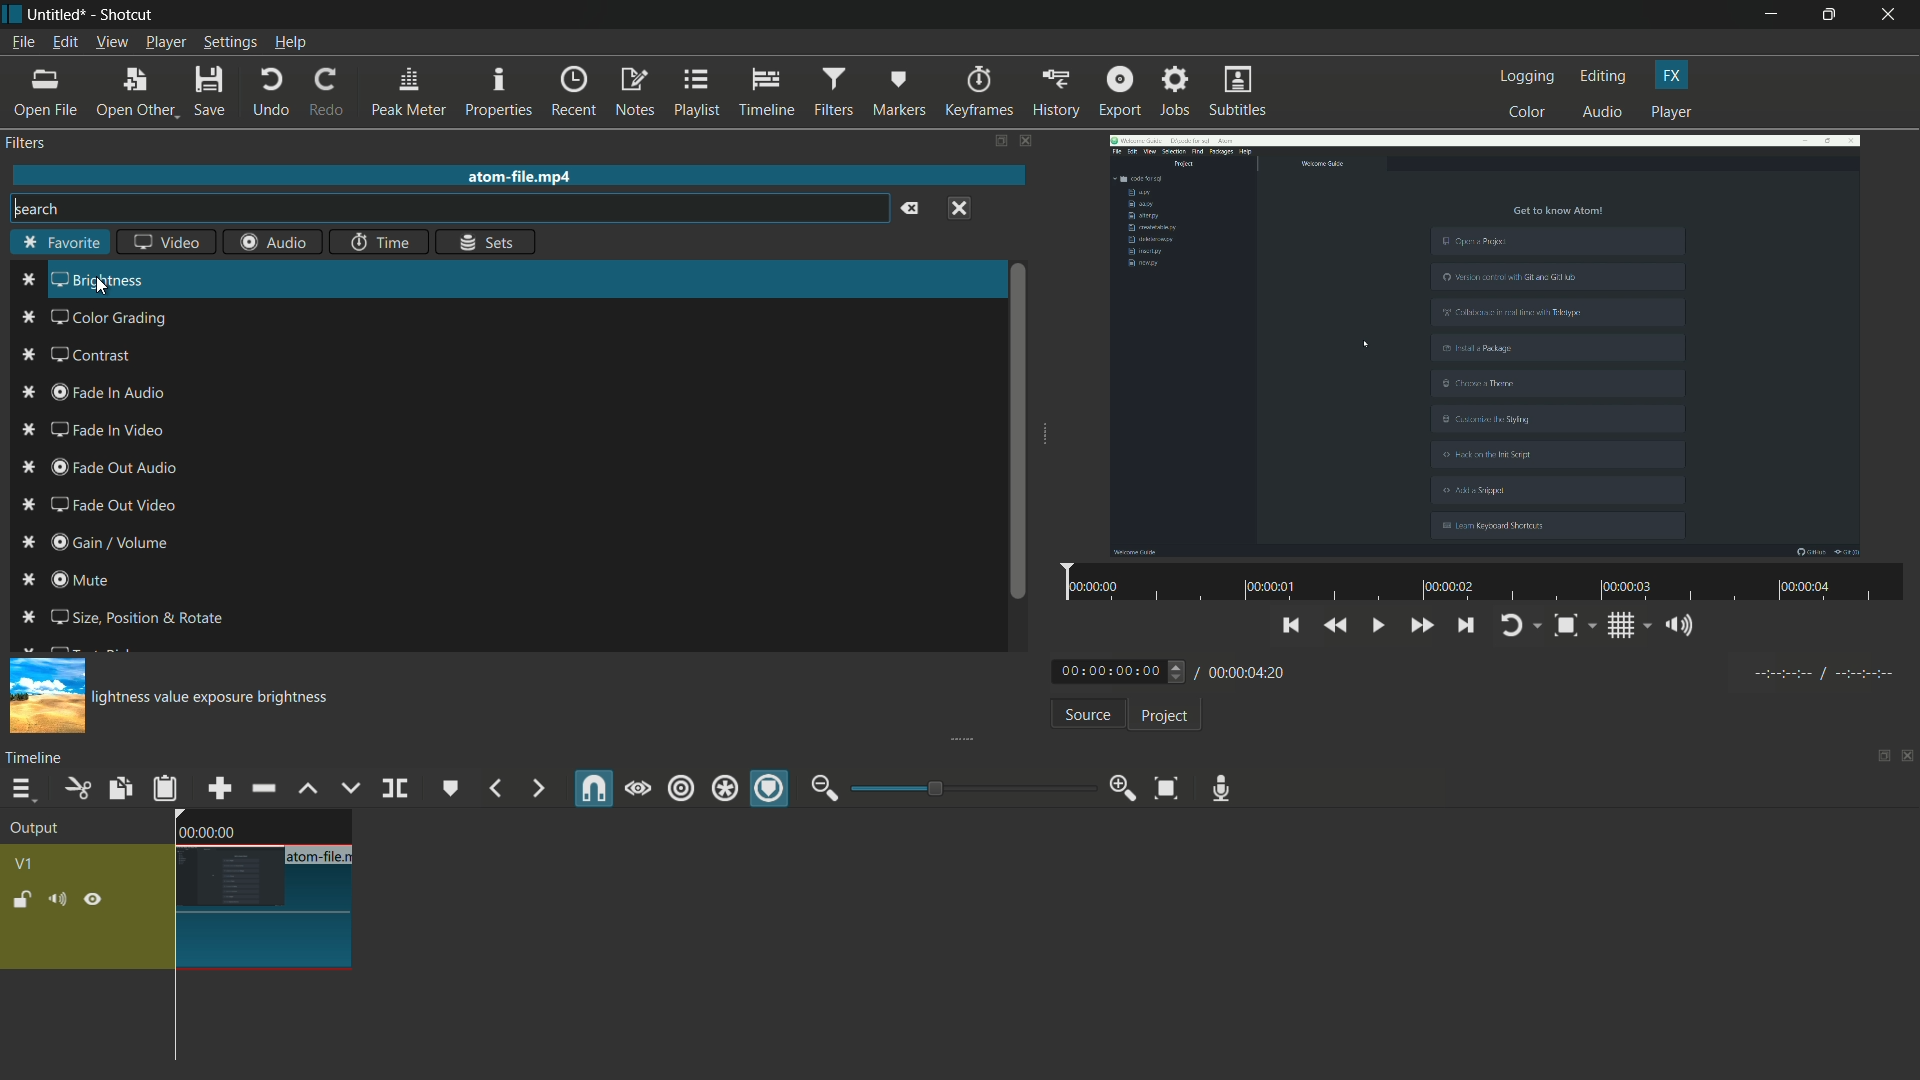 The height and width of the screenshot is (1080, 1920). I want to click on fade in video, so click(92, 430).